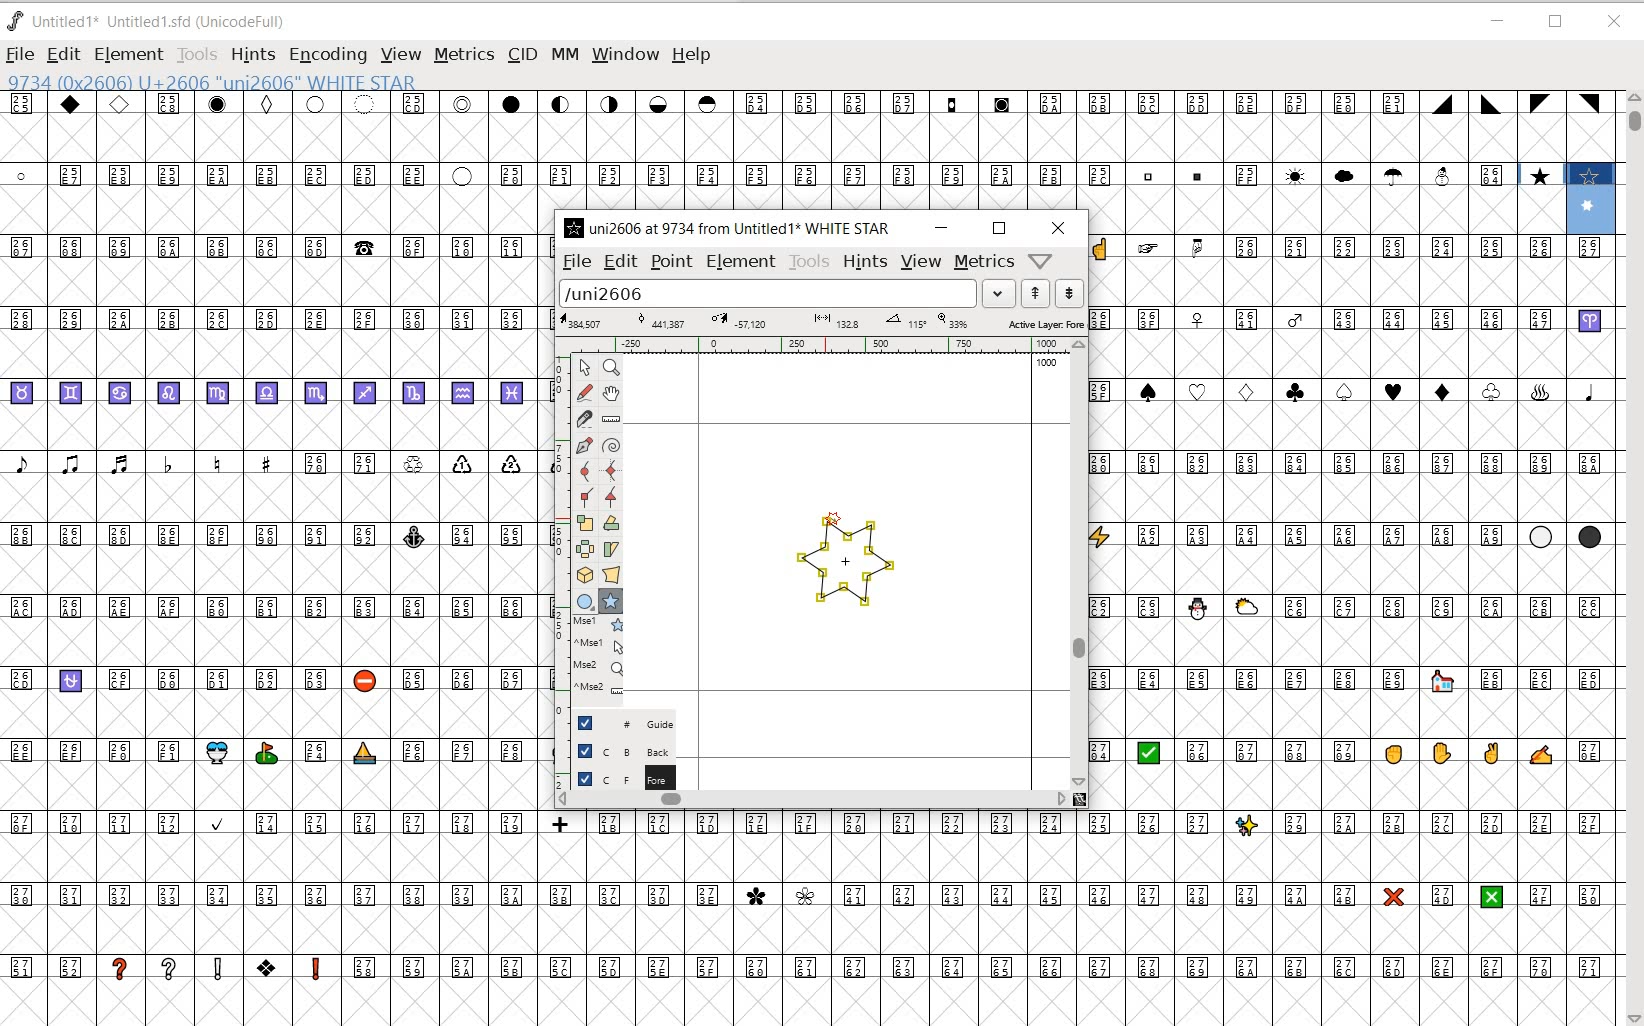 This screenshot has height=1026, width=1644. What do you see at coordinates (271, 618) in the screenshot?
I see `GLYPHY CHARACTERS & NUMBERS` at bounding box center [271, 618].